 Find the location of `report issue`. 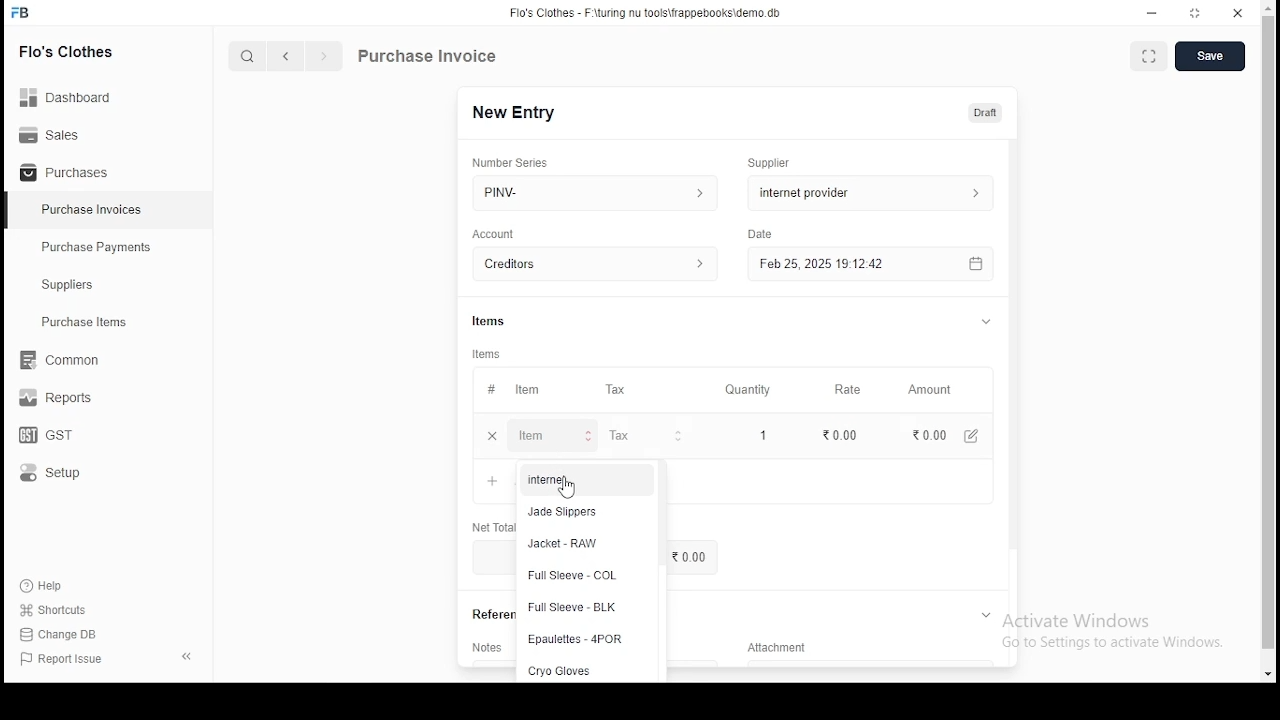

report issue is located at coordinates (64, 660).